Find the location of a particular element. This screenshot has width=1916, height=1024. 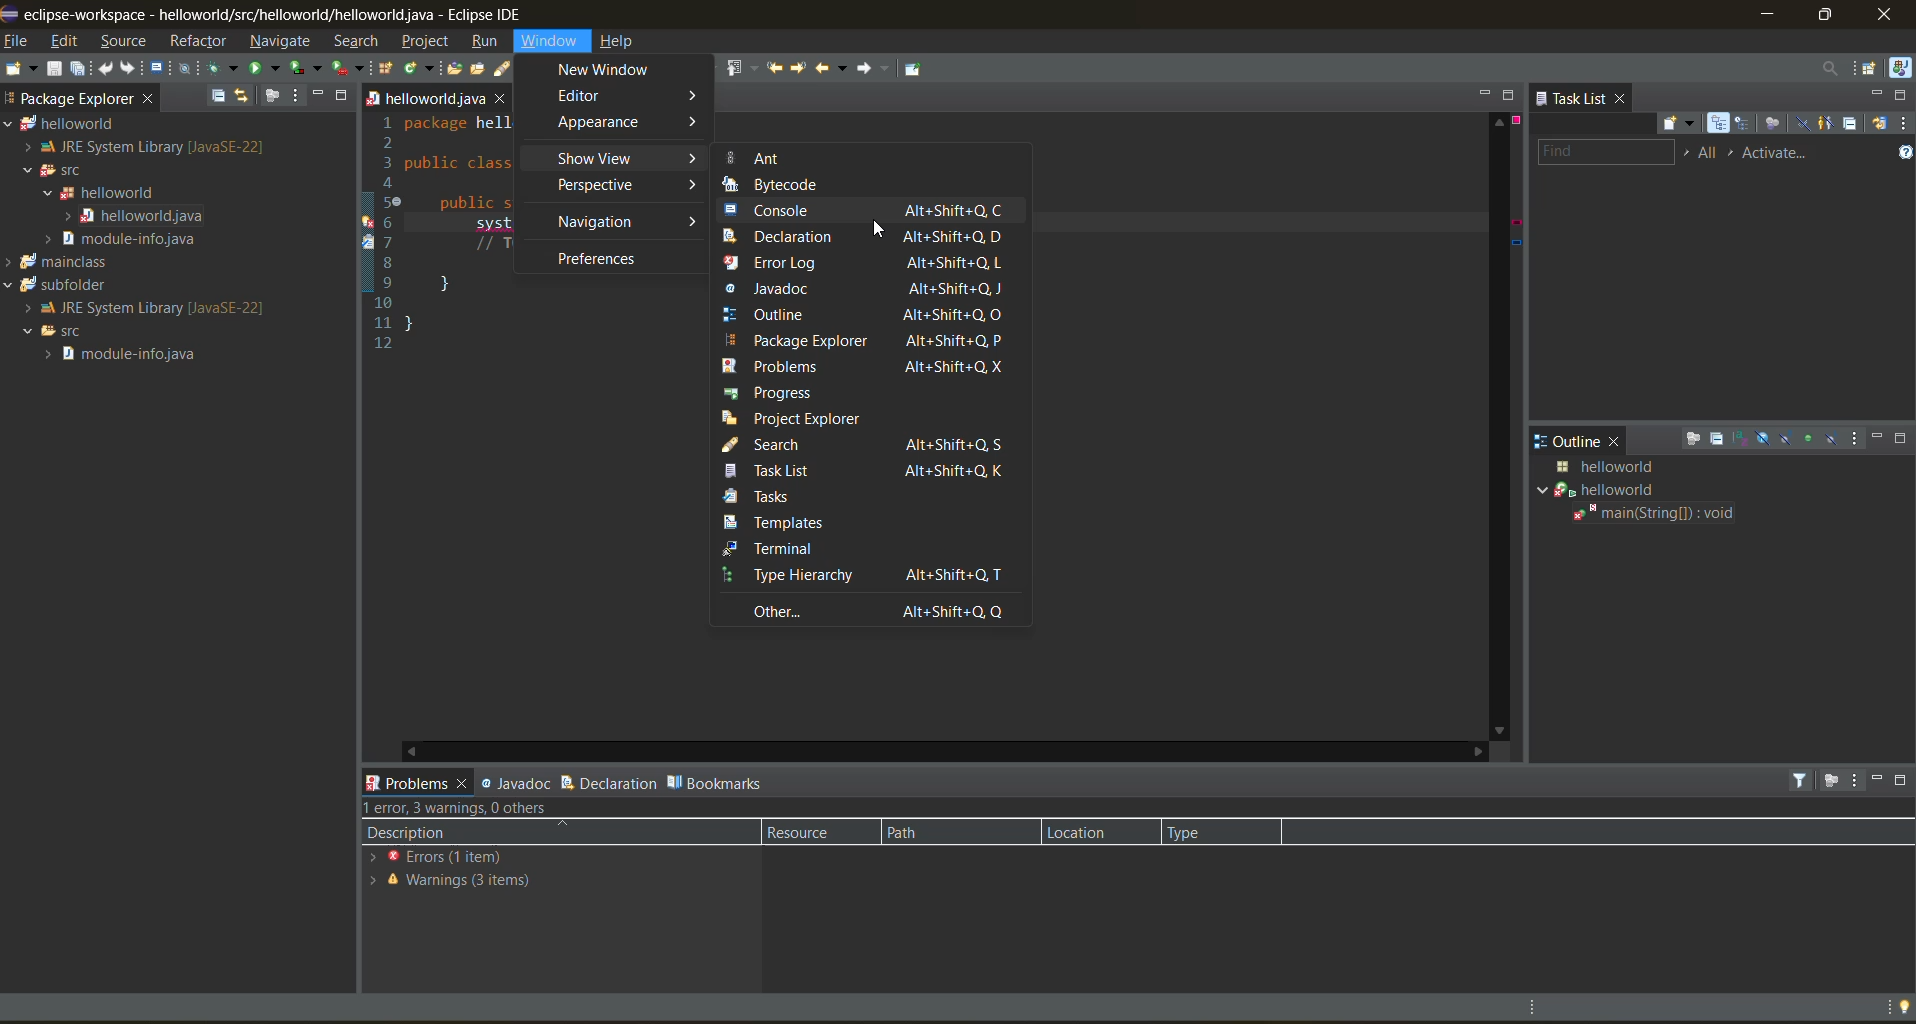

help is located at coordinates (623, 45).